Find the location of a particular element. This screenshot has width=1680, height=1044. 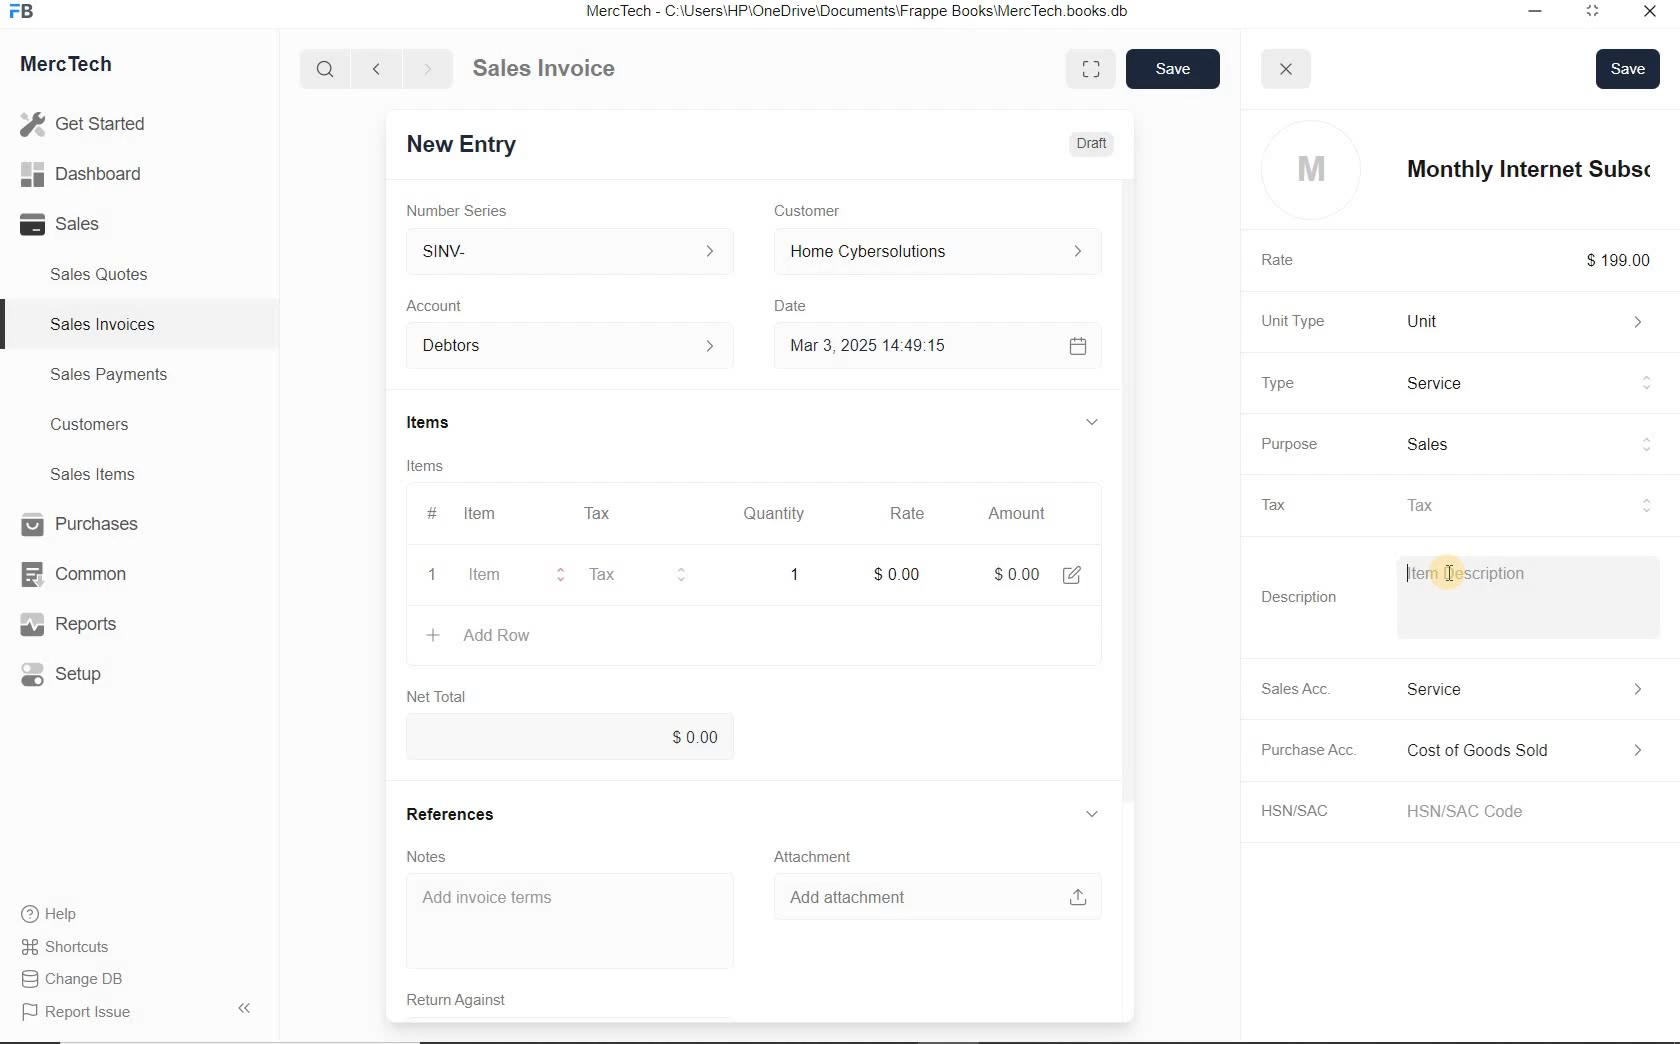

Tax is located at coordinates (597, 513).